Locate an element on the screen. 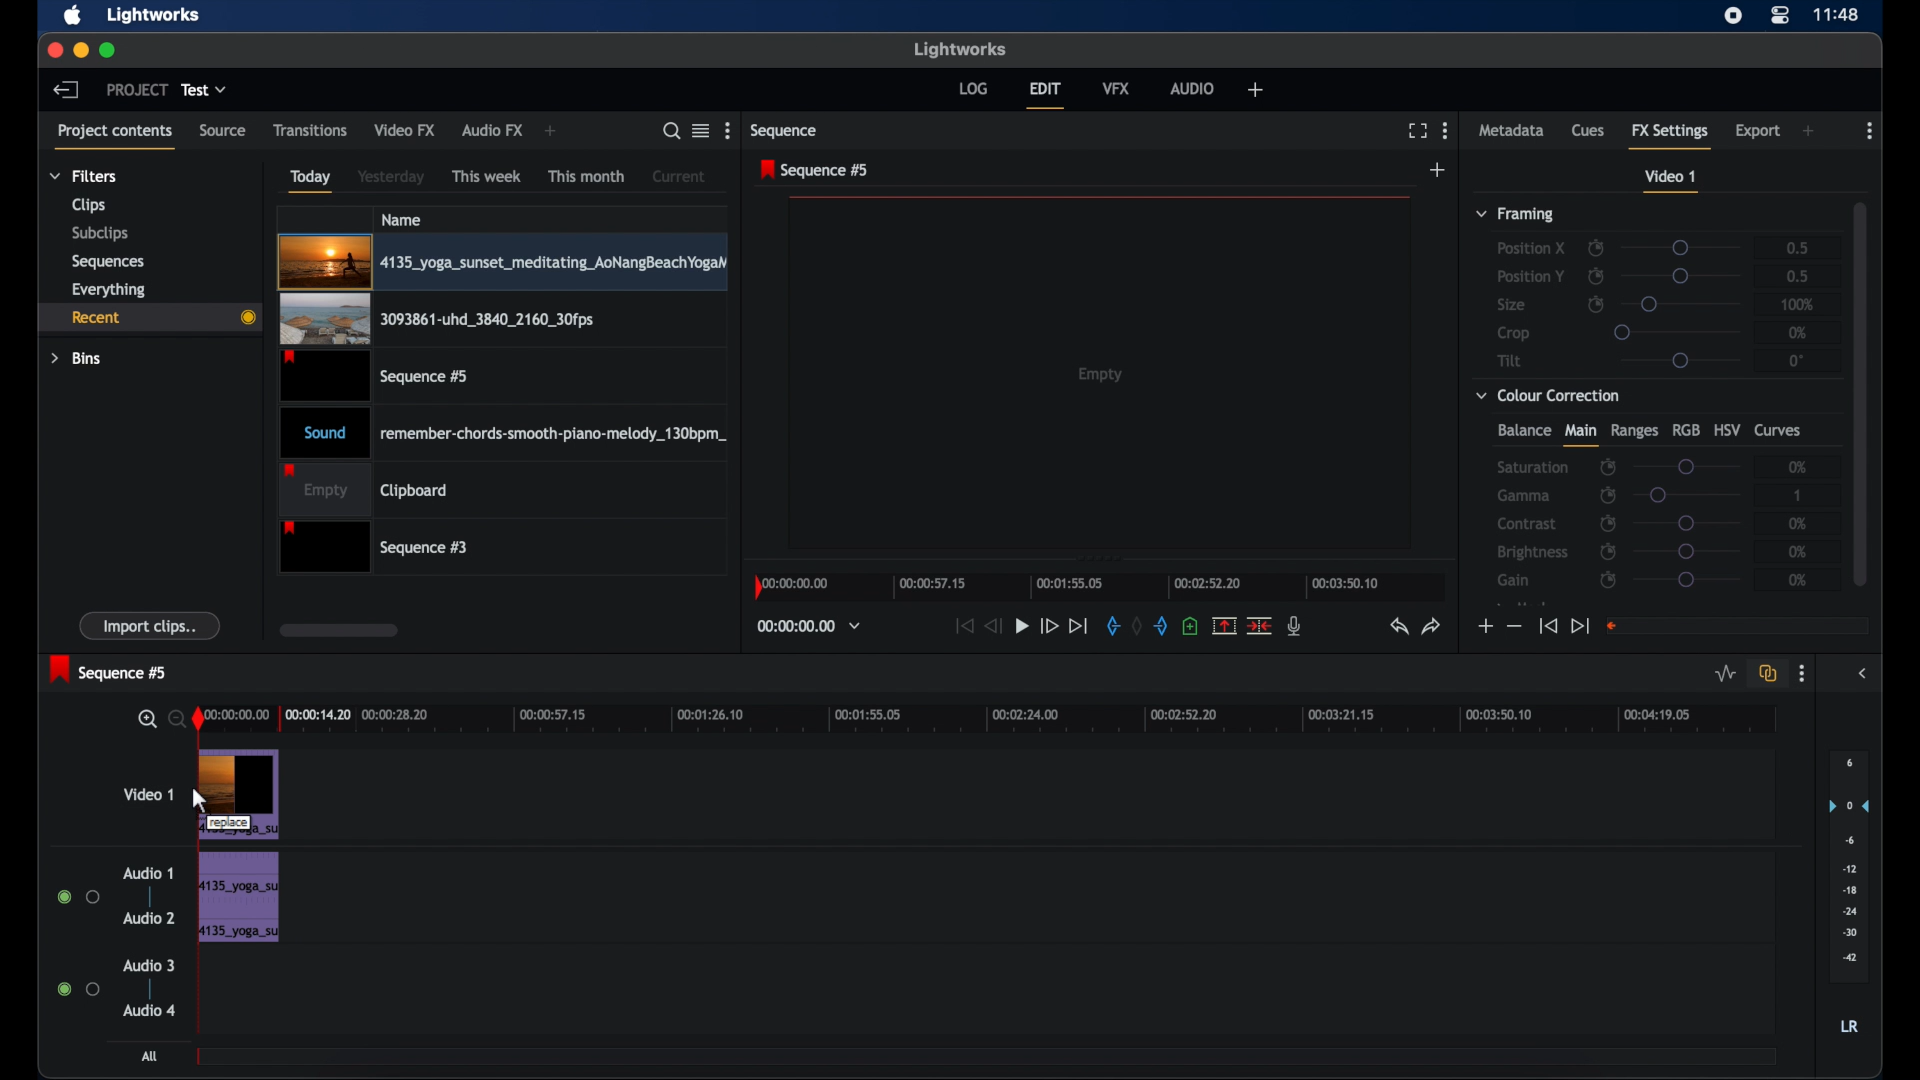 Image resolution: width=1920 pixels, height=1080 pixels. more options is located at coordinates (1802, 674).